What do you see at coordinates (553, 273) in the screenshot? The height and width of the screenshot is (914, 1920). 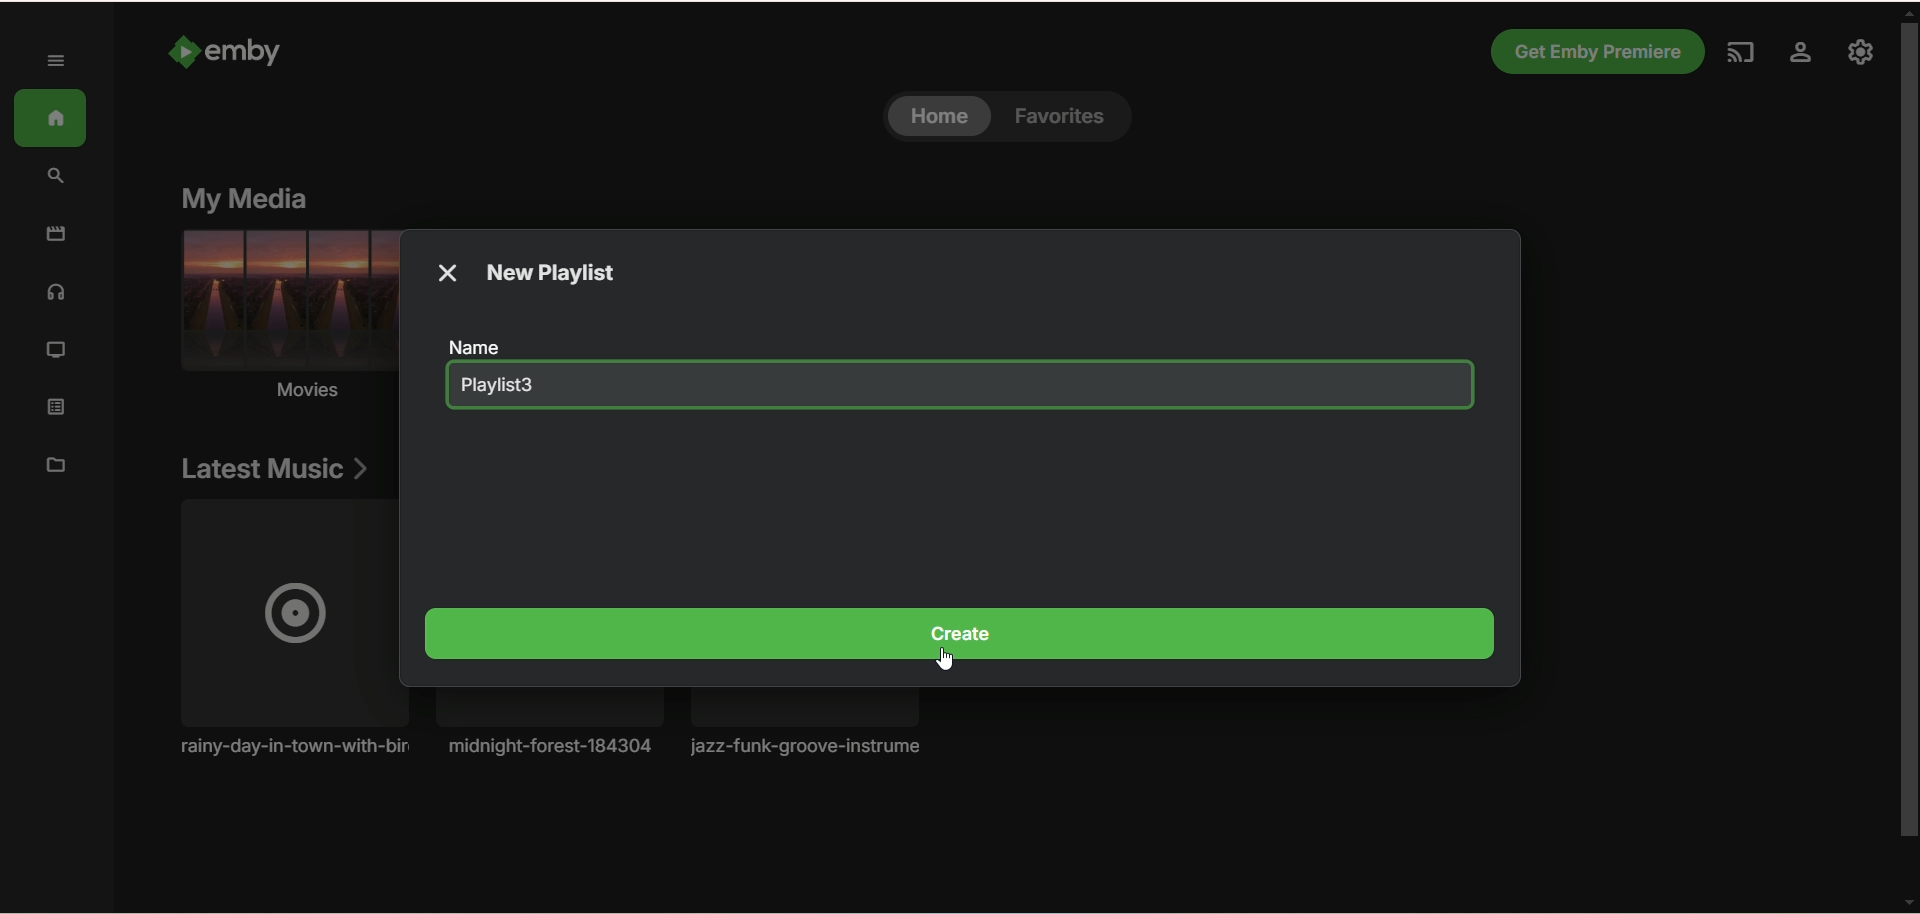 I see `new playlist` at bounding box center [553, 273].